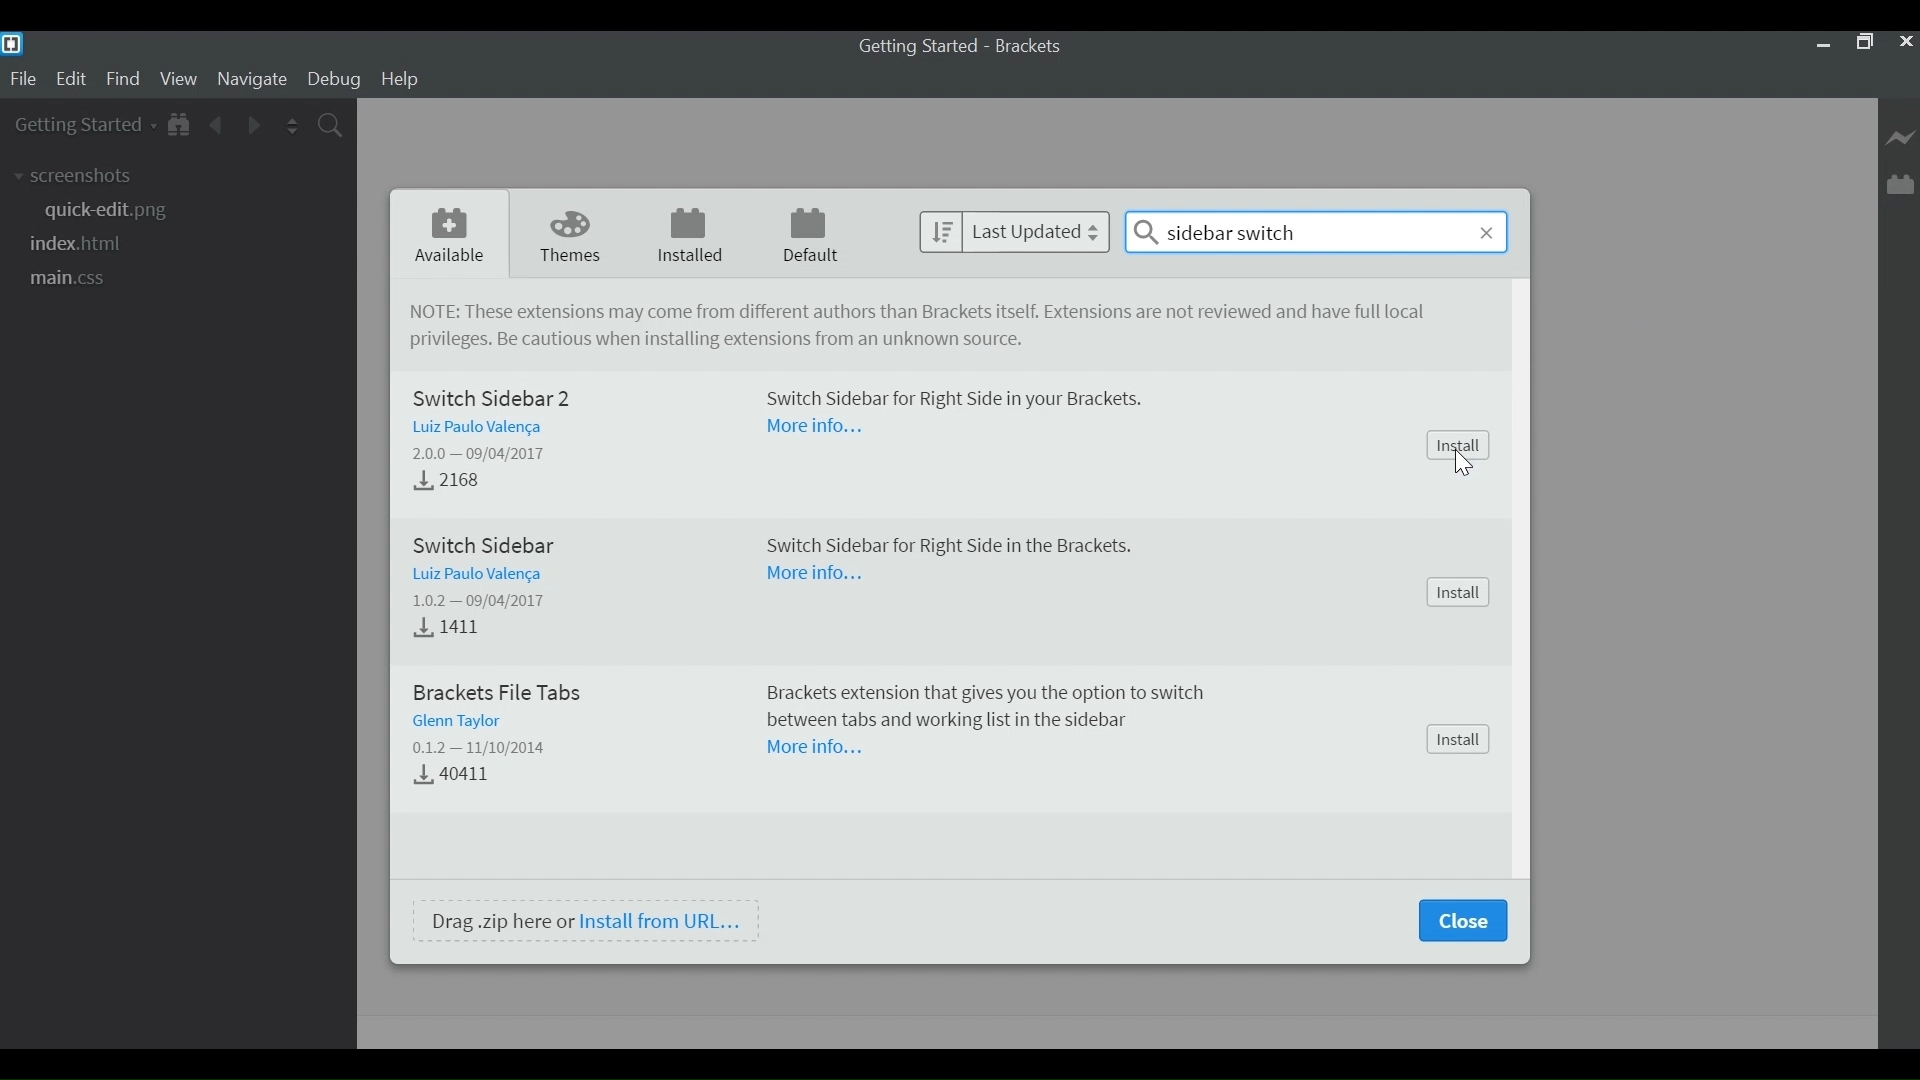  What do you see at coordinates (721, 341) in the screenshot?
I see `Be cautious when installing extensions from unknown source` at bounding box center [721, 341].